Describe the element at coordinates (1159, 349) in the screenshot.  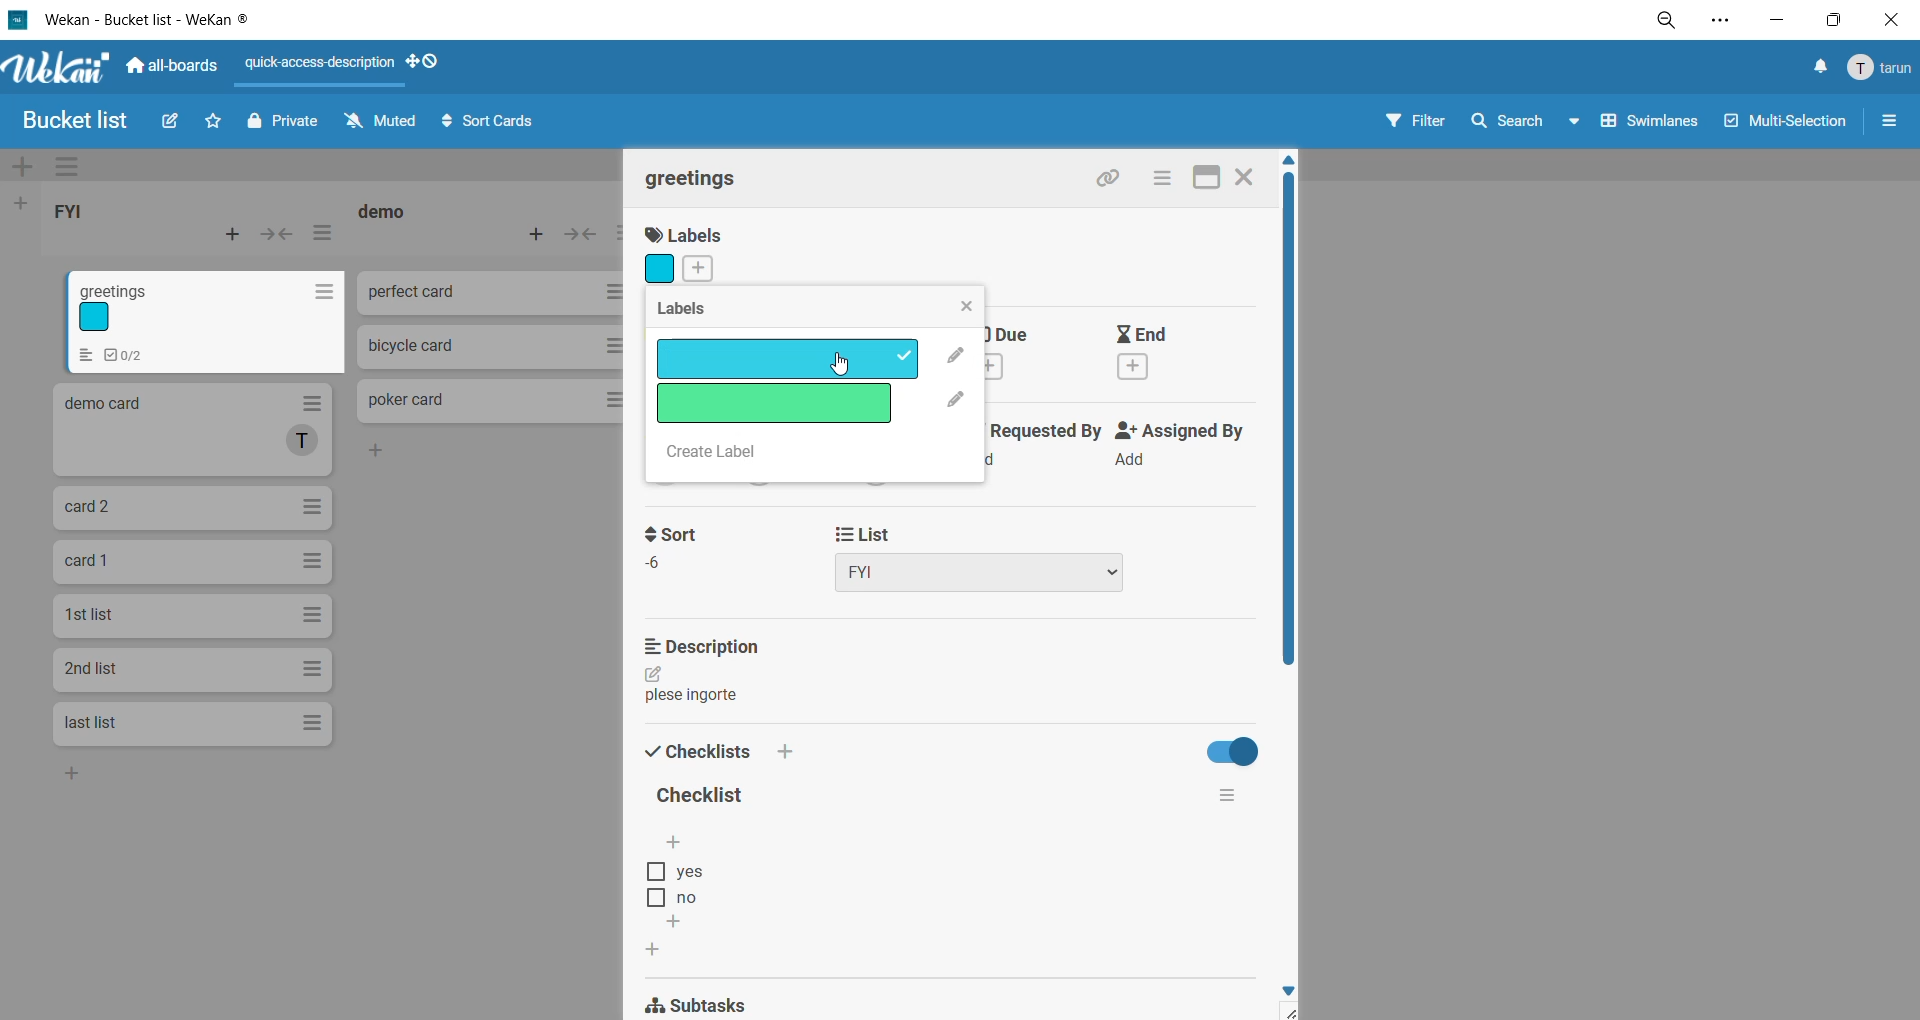
I see `end` at that location.